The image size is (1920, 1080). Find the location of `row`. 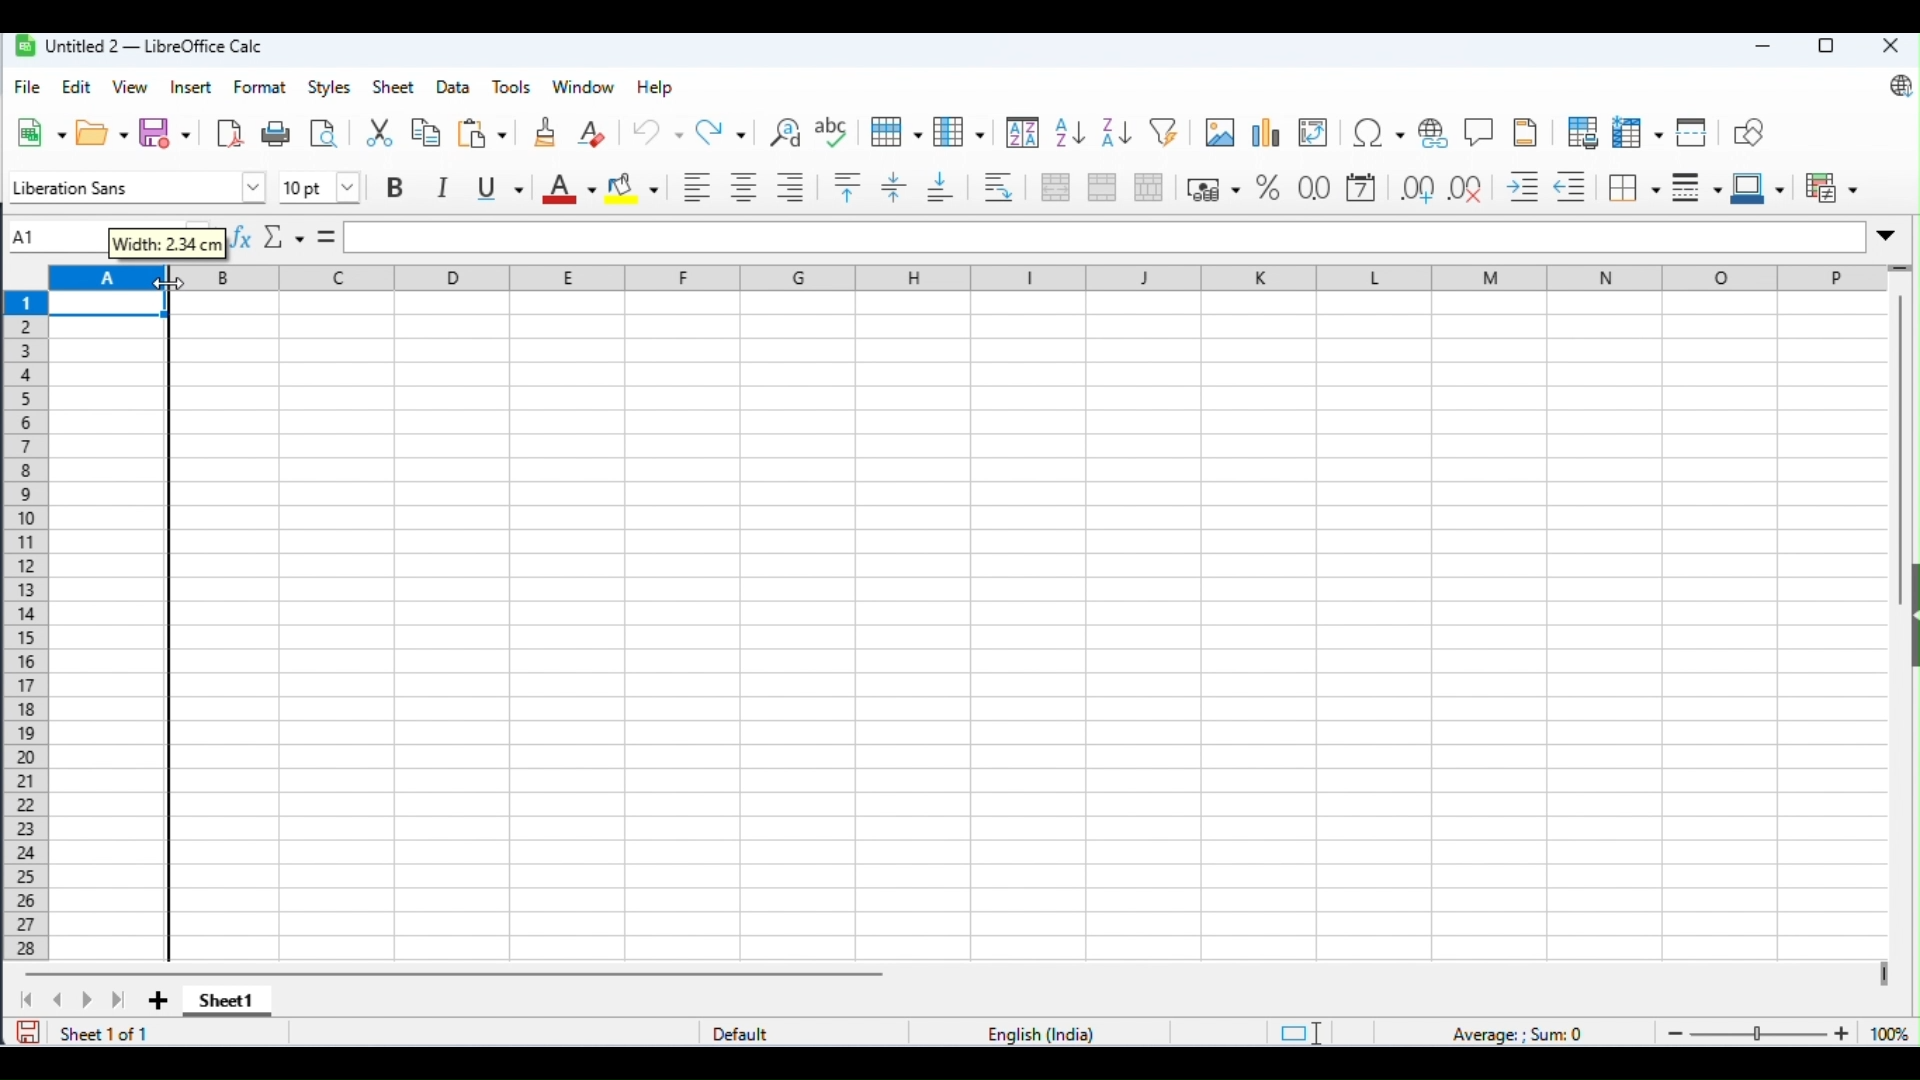

row is located at coordinates (896, 132).